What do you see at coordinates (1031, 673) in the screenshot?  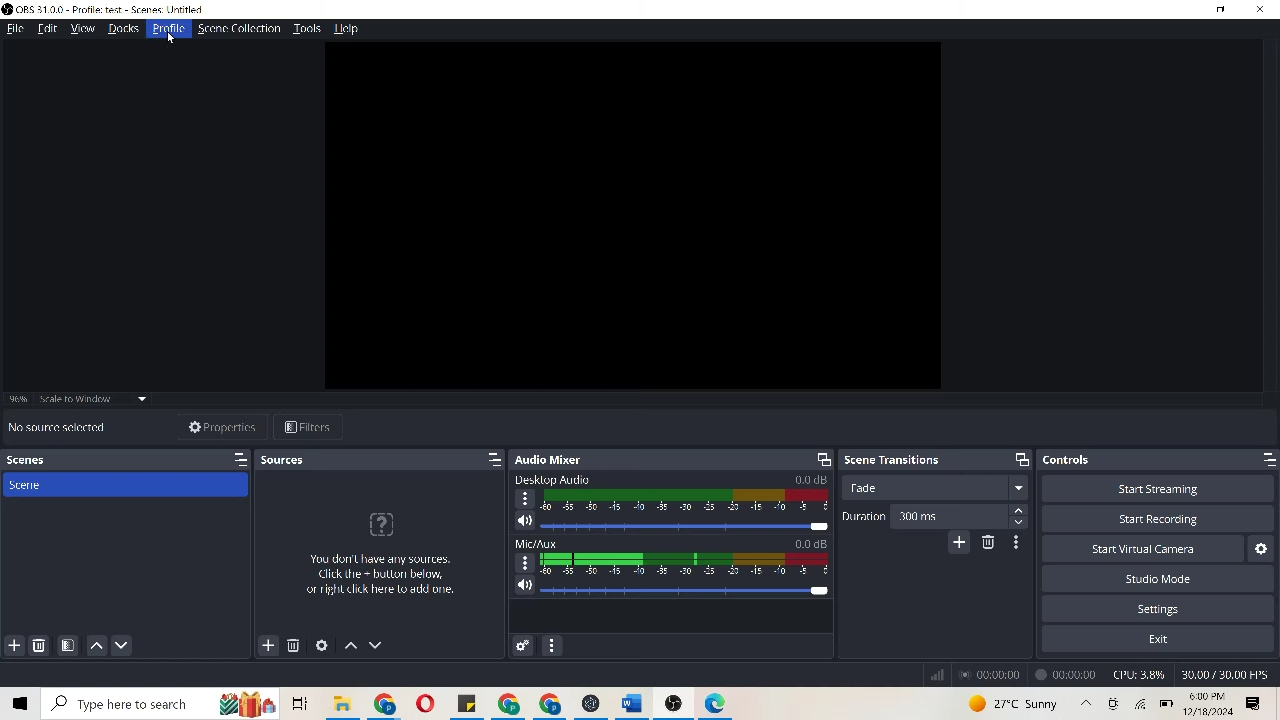 I see `recordings time` at bounding box center [1031, 673].